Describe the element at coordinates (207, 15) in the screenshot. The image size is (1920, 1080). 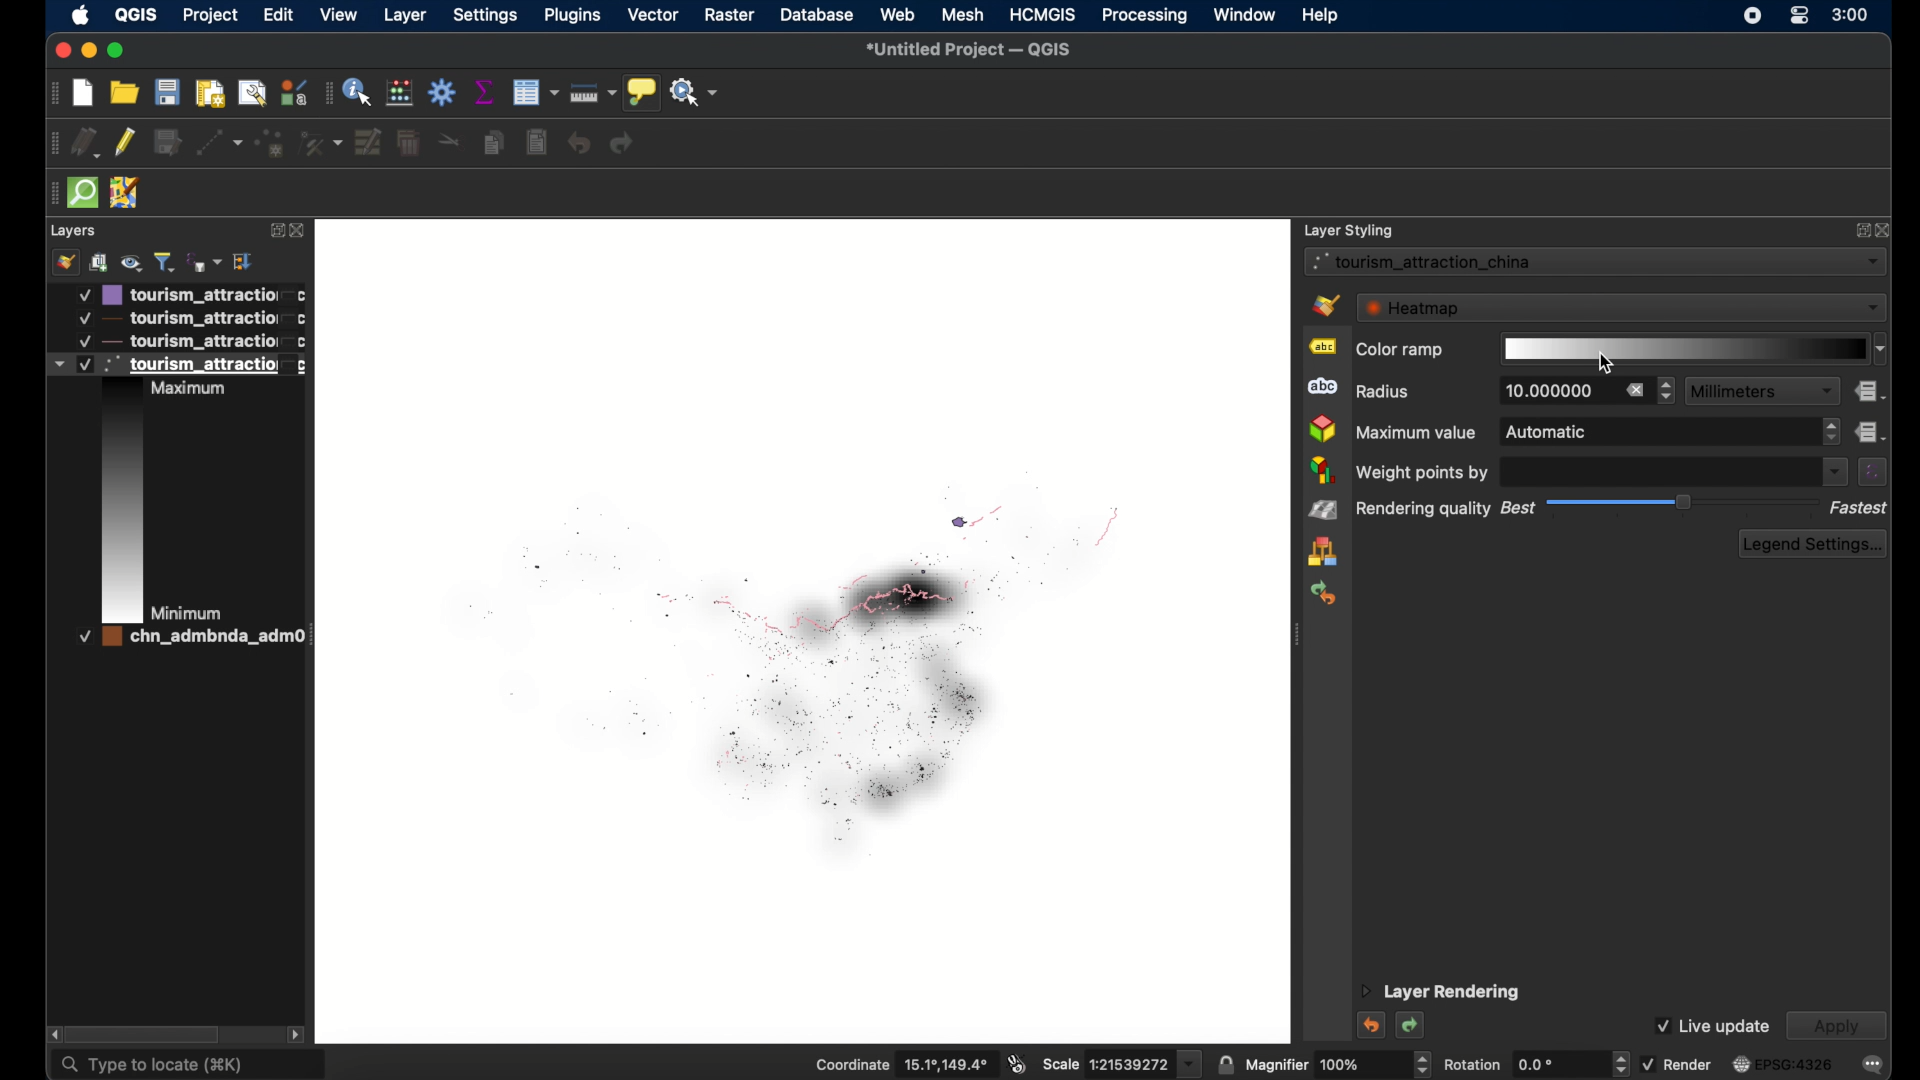
I see `project` at that location.